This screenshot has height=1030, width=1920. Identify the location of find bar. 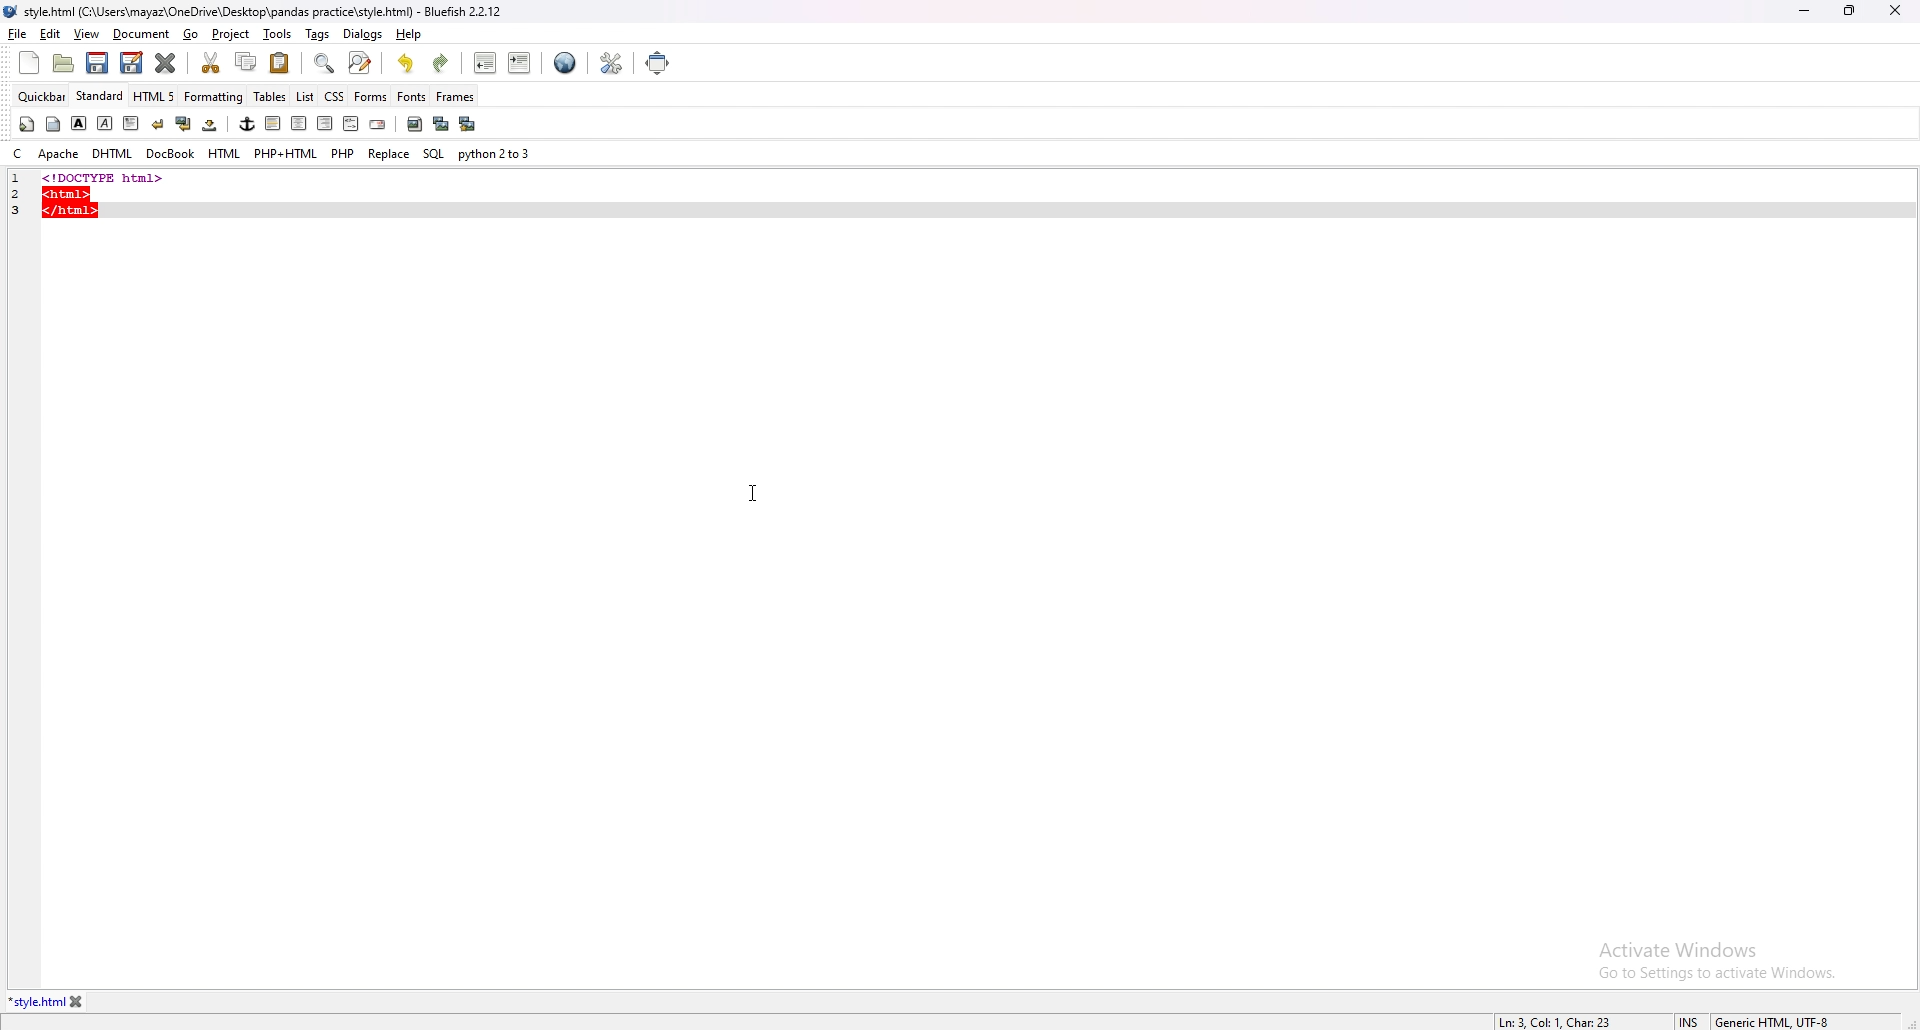
(325, 64).